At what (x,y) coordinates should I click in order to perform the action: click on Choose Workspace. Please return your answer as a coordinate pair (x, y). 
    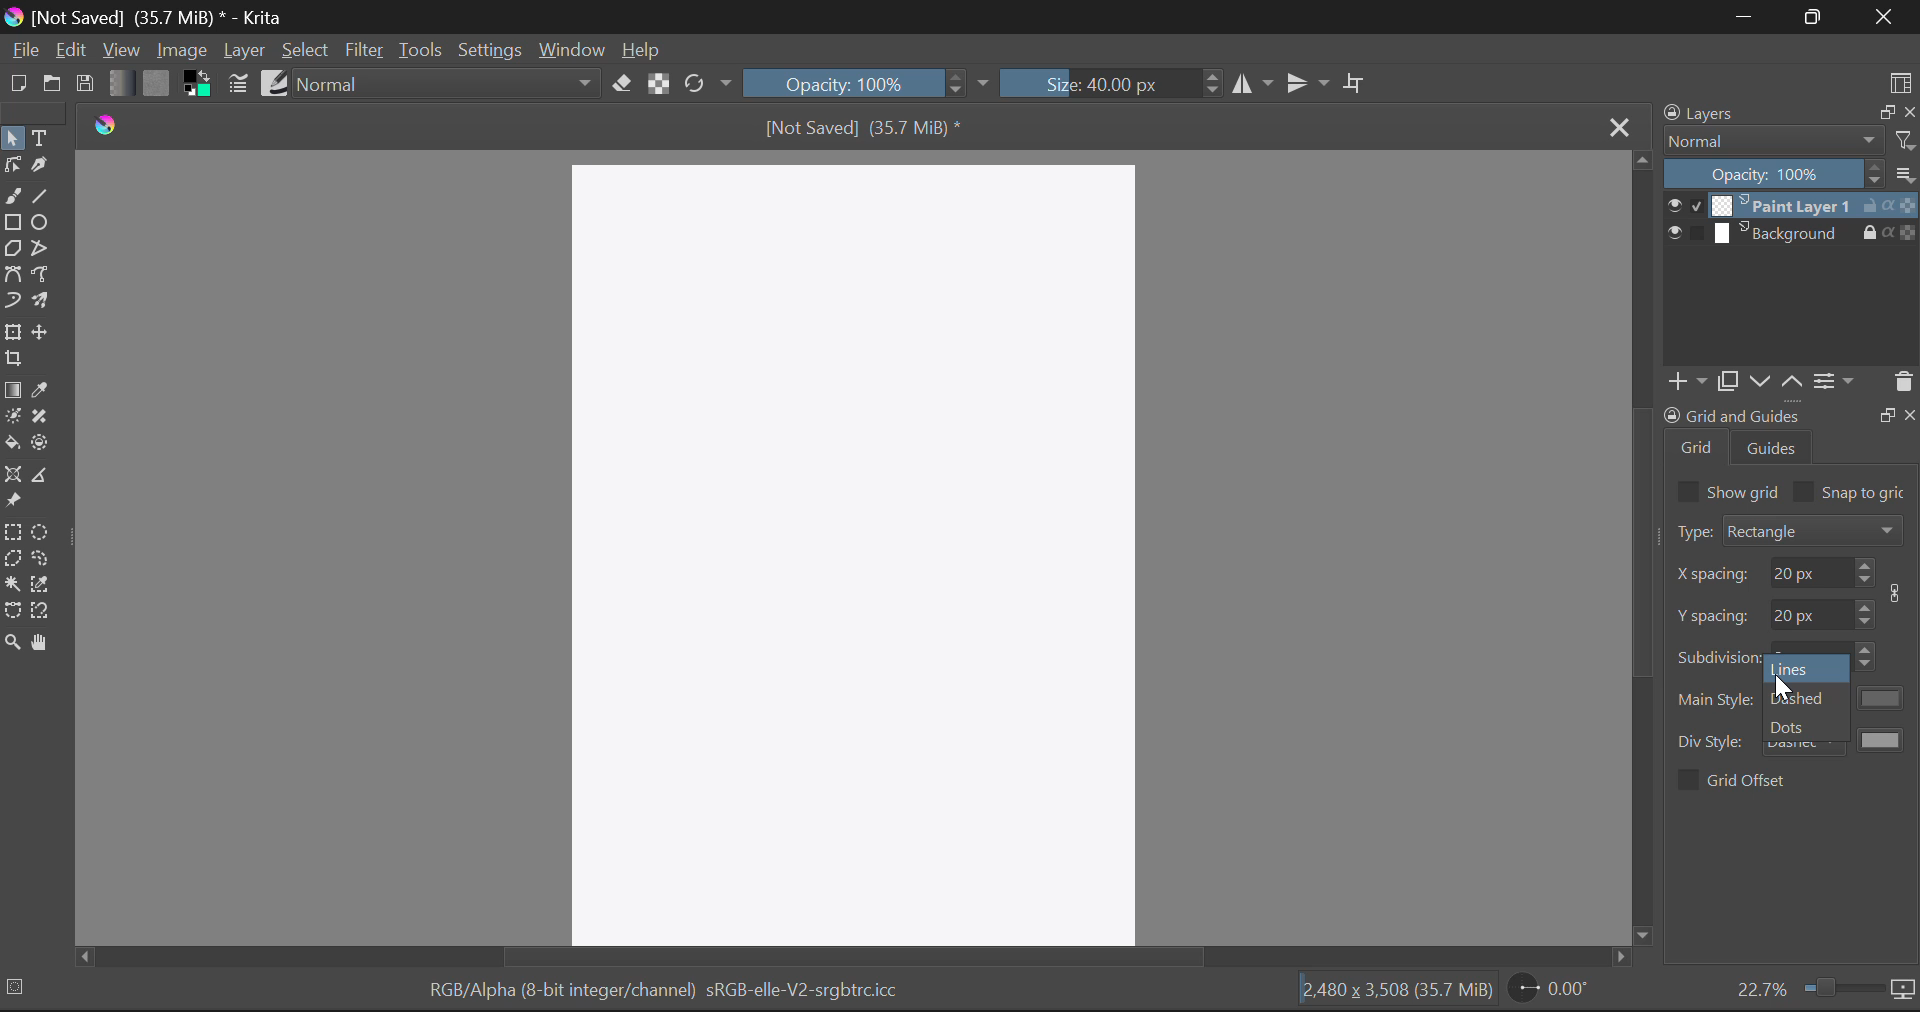
    Looking at the image, I should click on (1900, 81).